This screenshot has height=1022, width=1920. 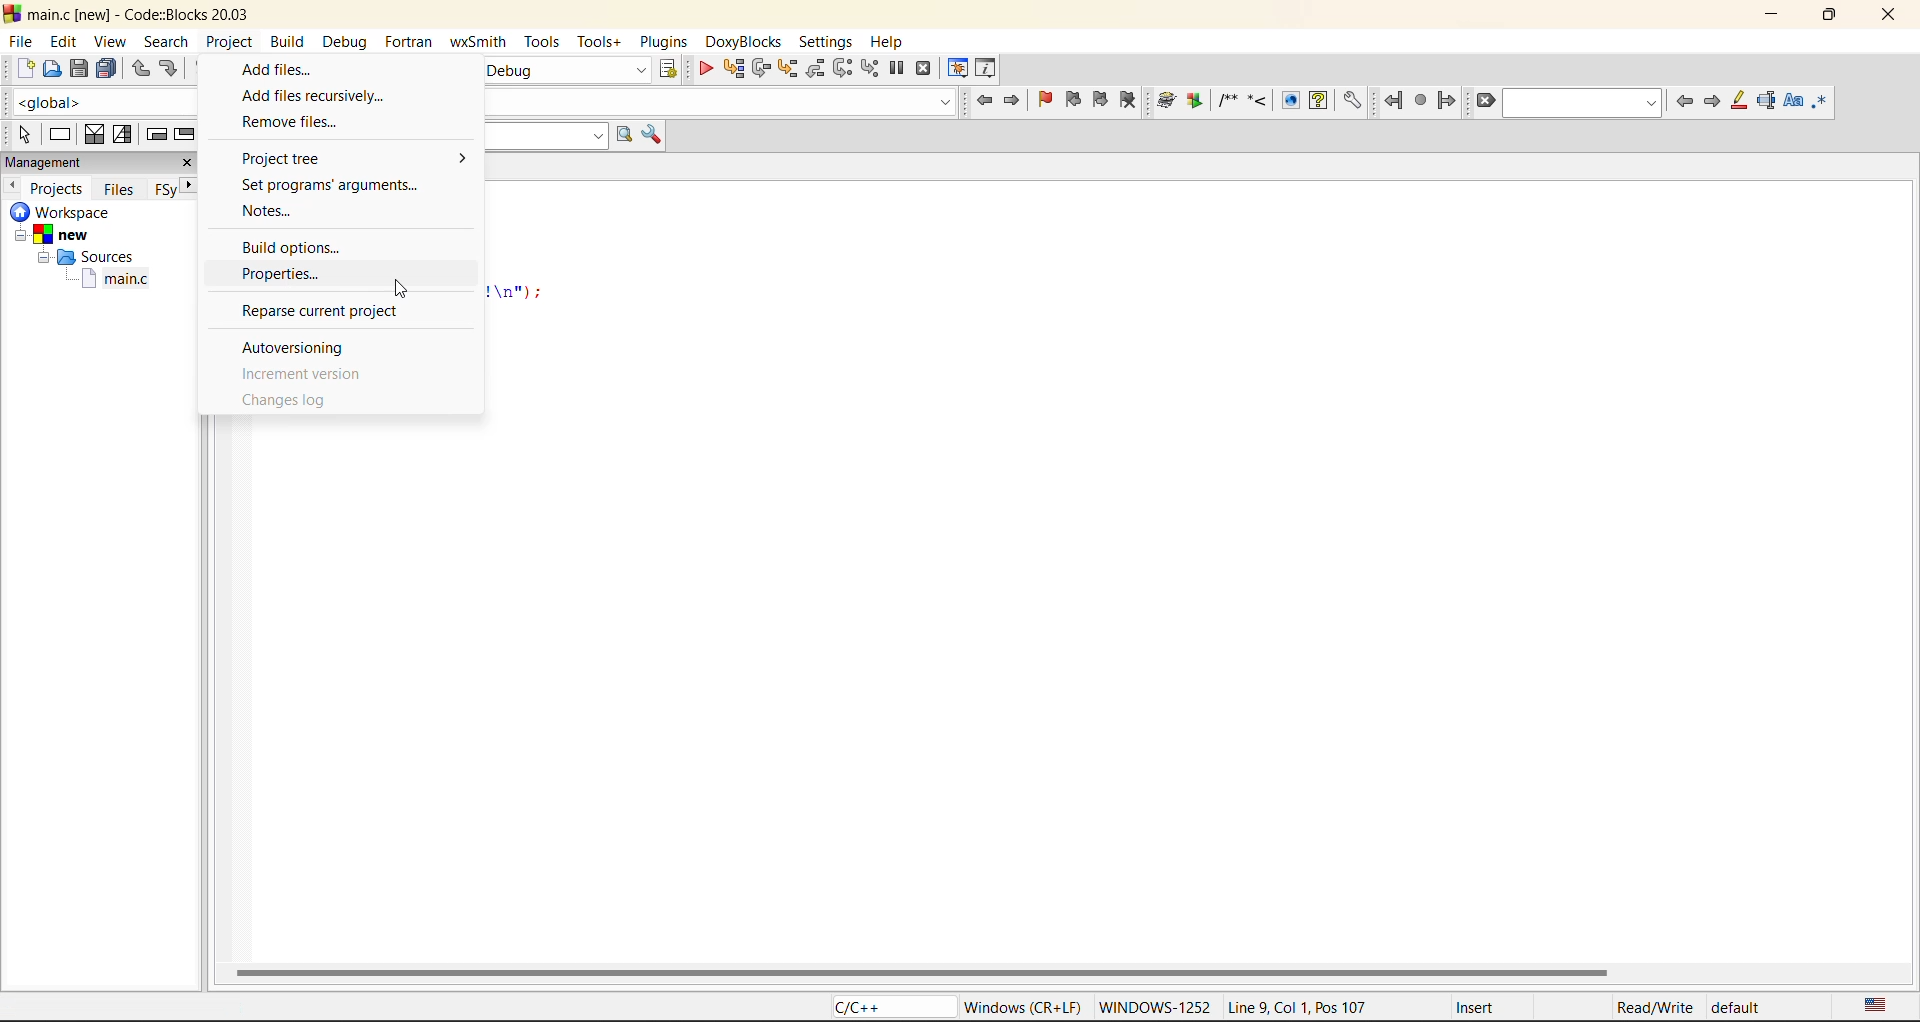 I want to click on undo, so click(x=142, y=71).